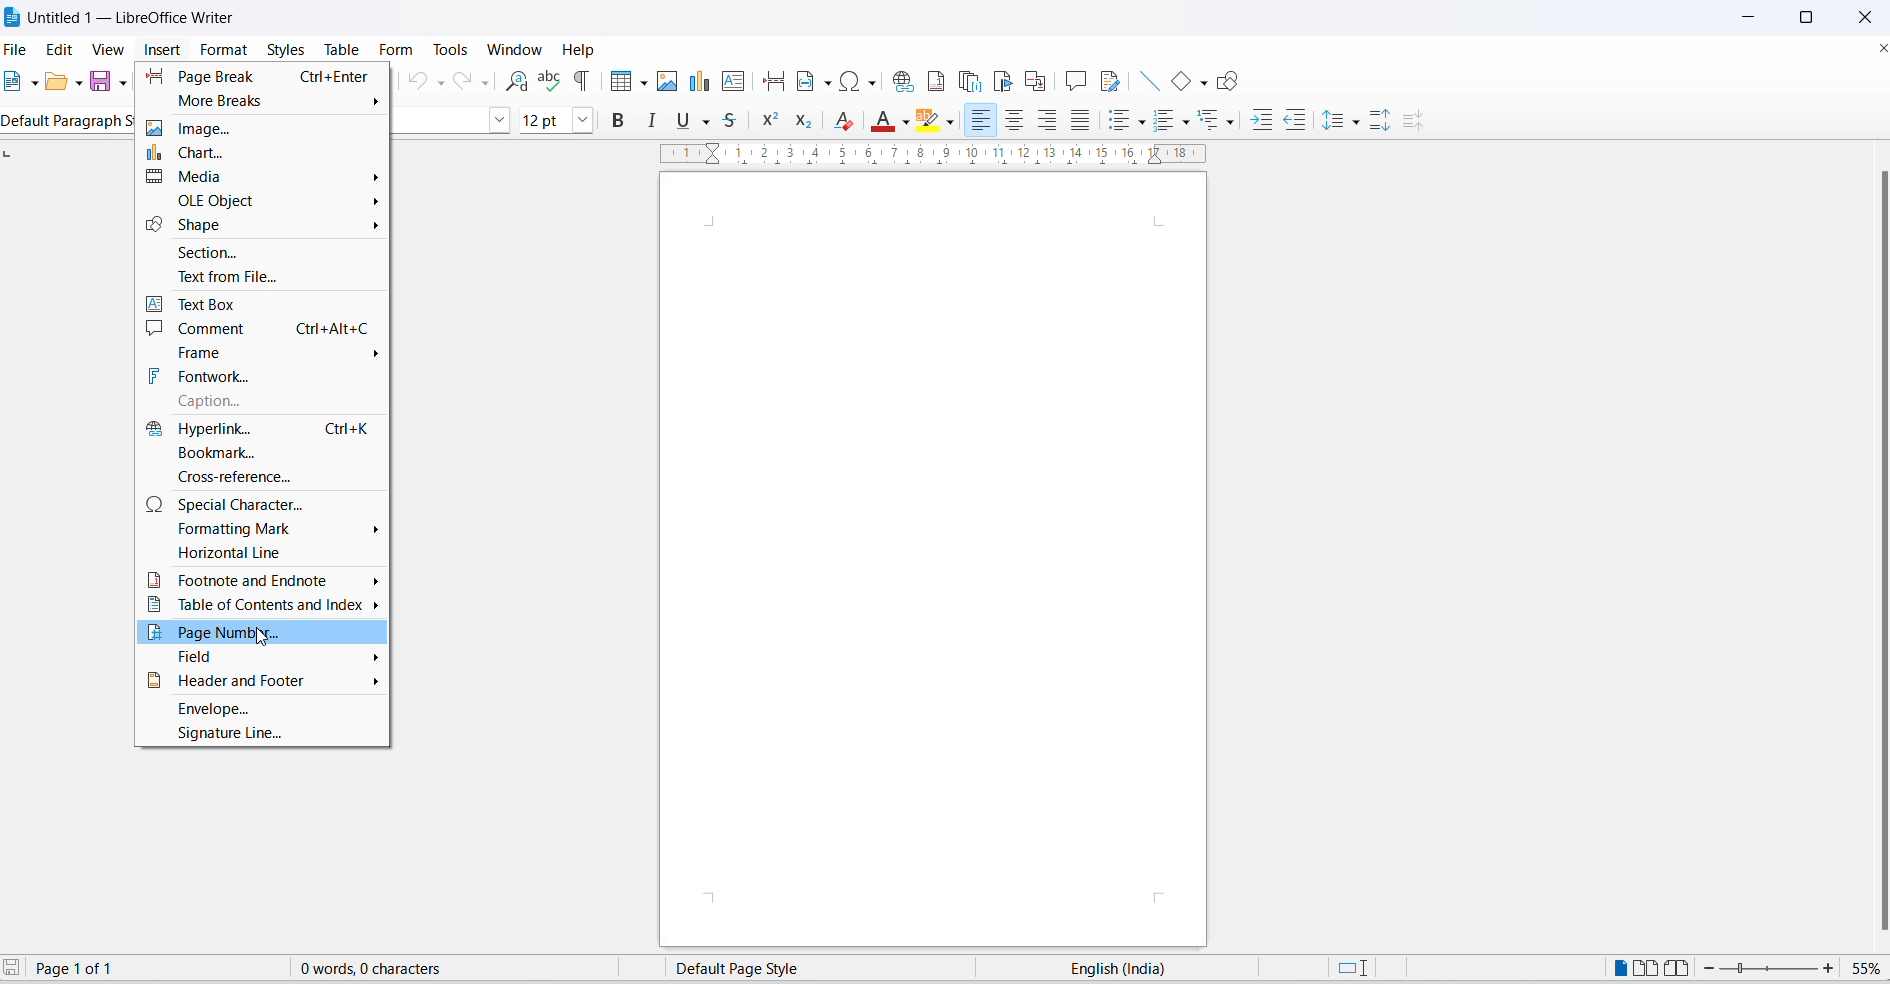  What do you see at coordinates (1412, 122) in the screenshot?
I see `decrease paragraph spacing` at bounding box center [1412, 122].